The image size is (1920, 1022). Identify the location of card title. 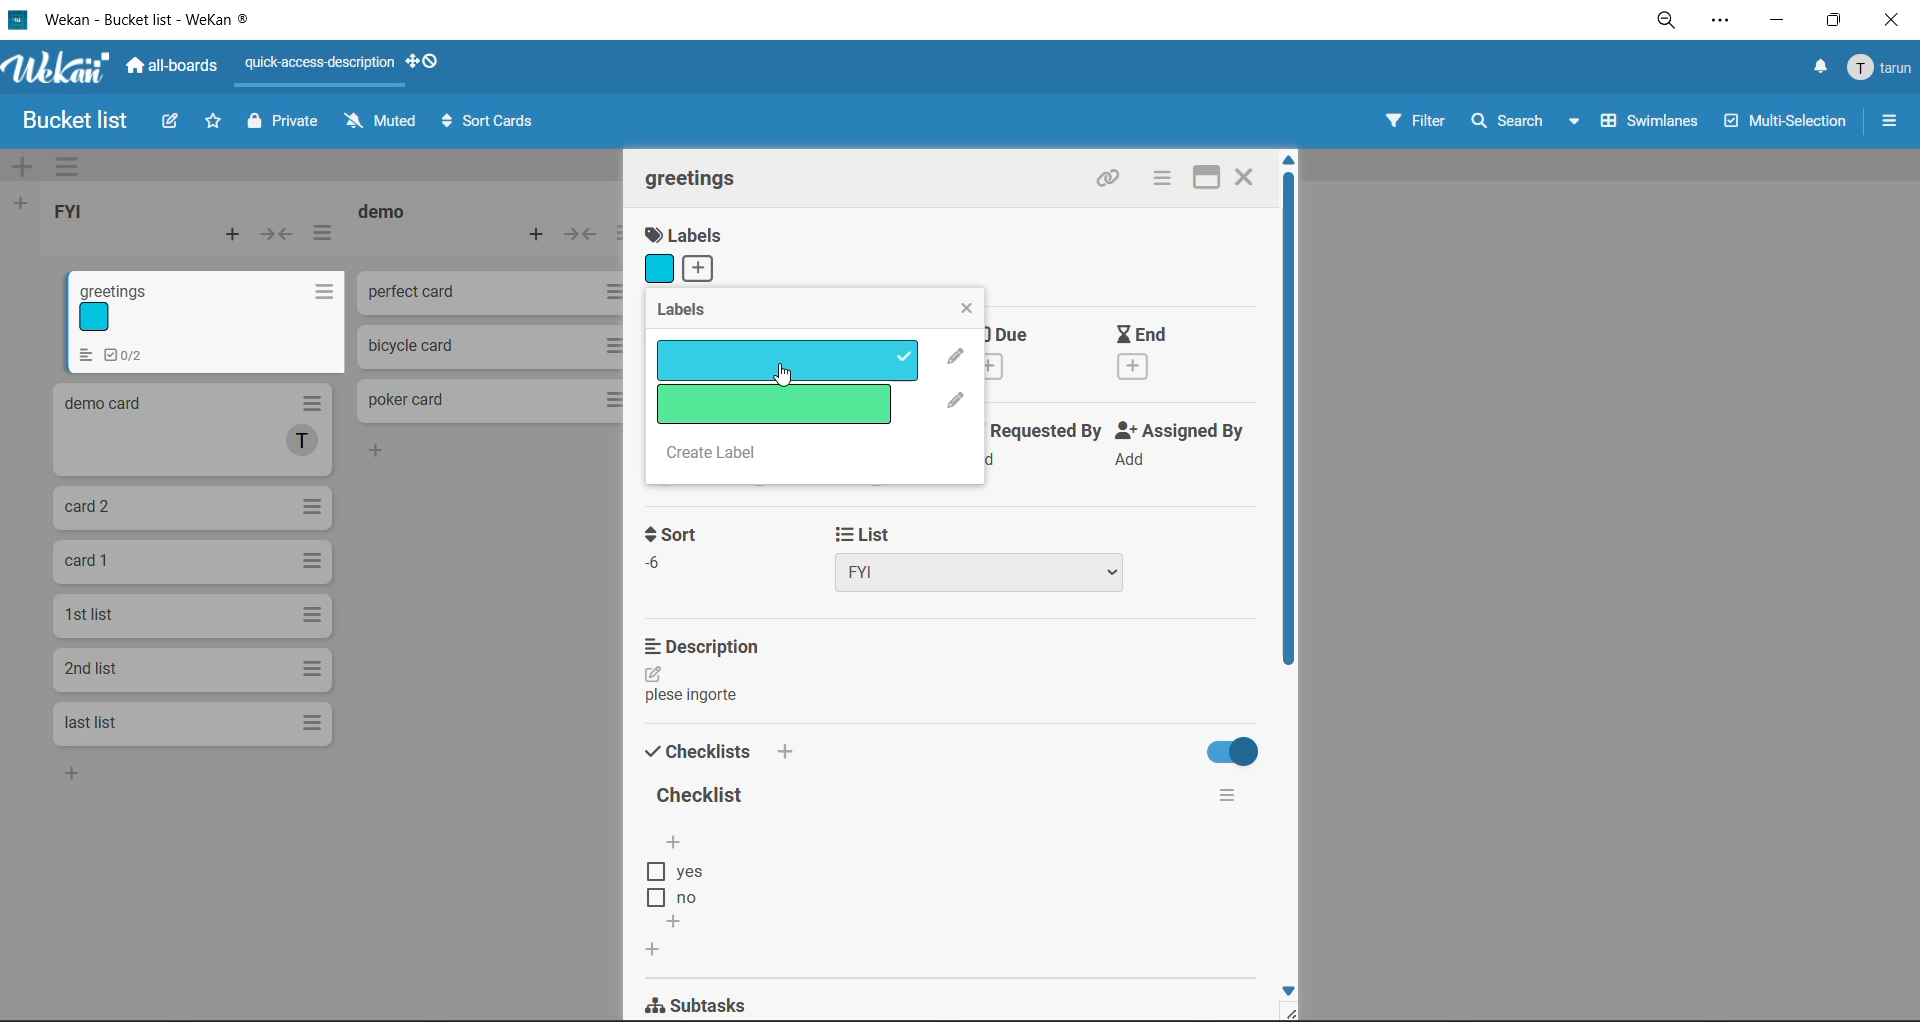
(694, 177).